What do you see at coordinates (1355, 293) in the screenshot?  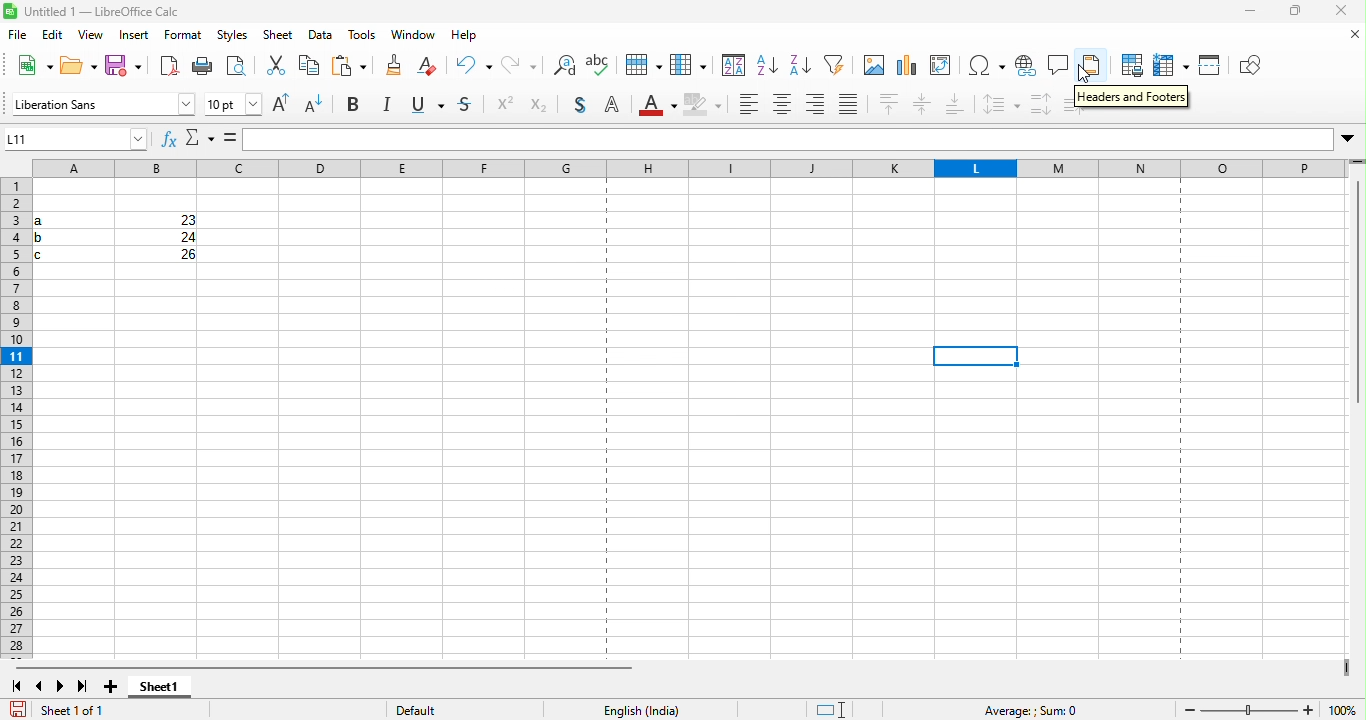 I see `vertical scroll bar` at bounding box center [1355, 293].